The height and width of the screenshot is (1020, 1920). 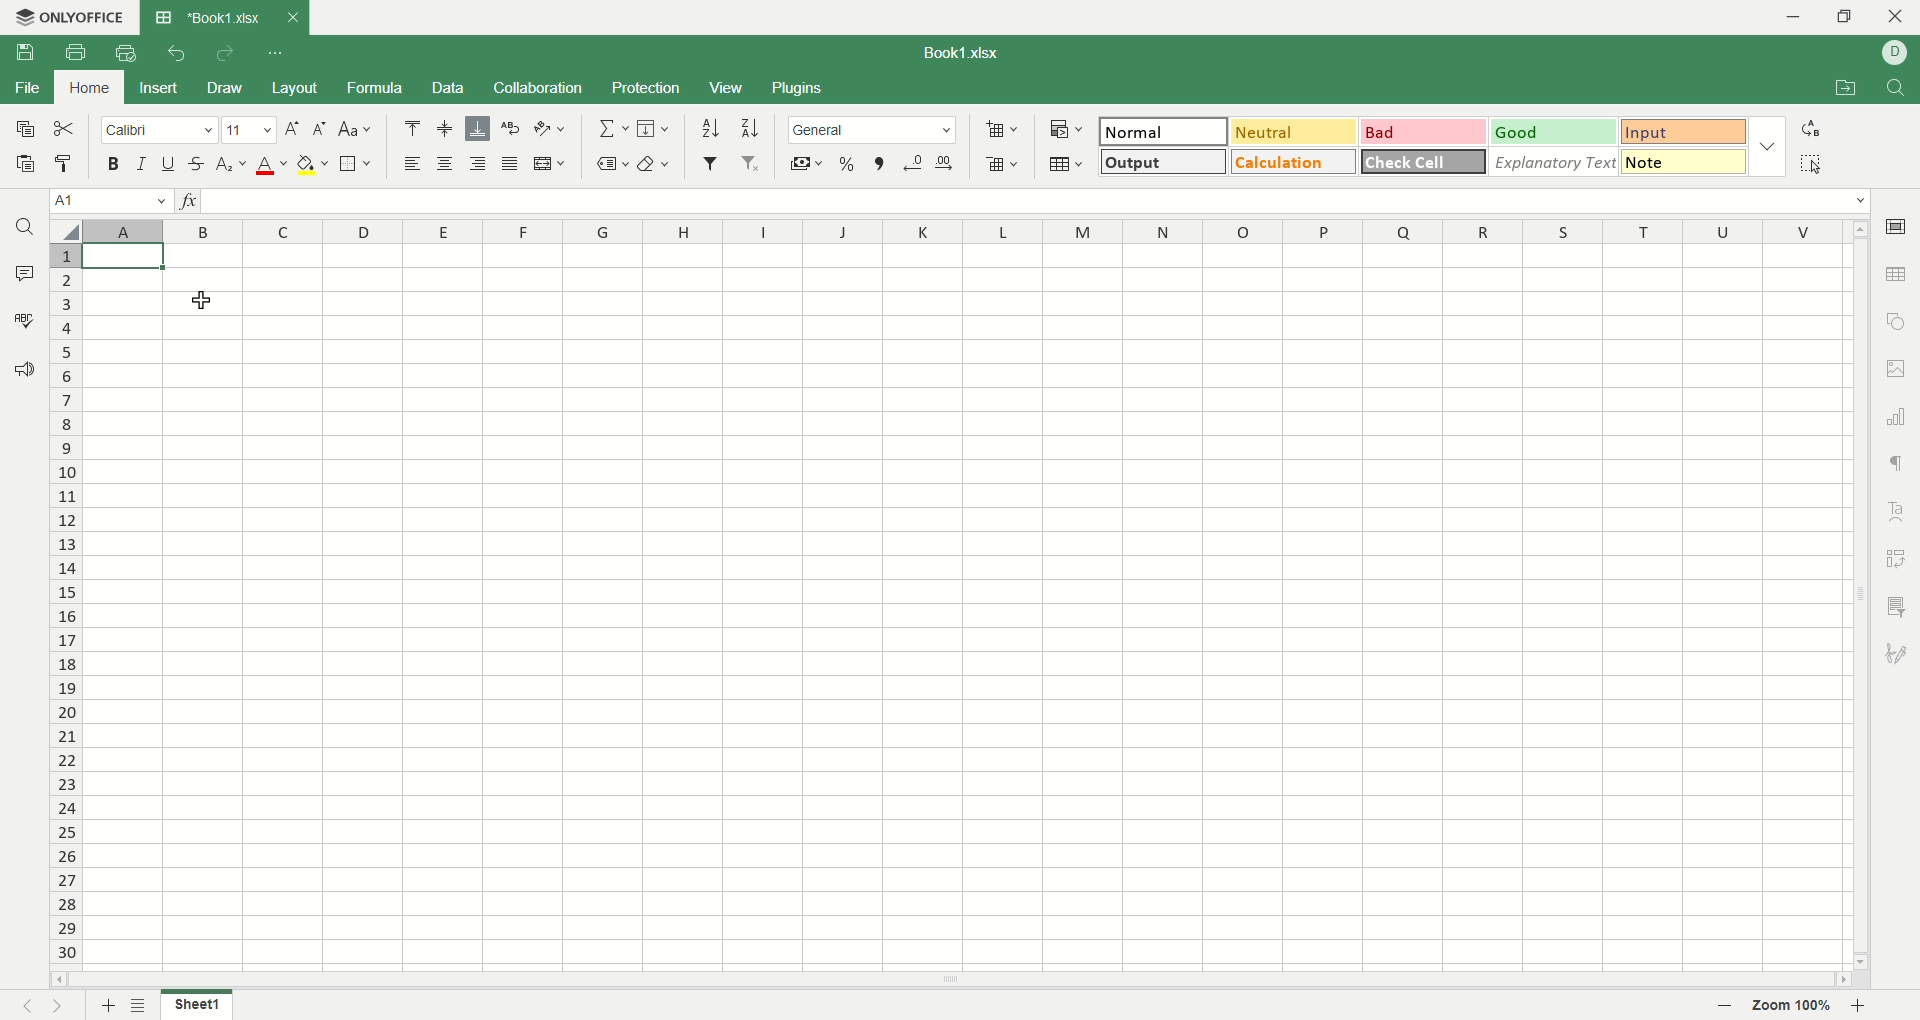 I want to click on font color, so click(x=272, y=166).